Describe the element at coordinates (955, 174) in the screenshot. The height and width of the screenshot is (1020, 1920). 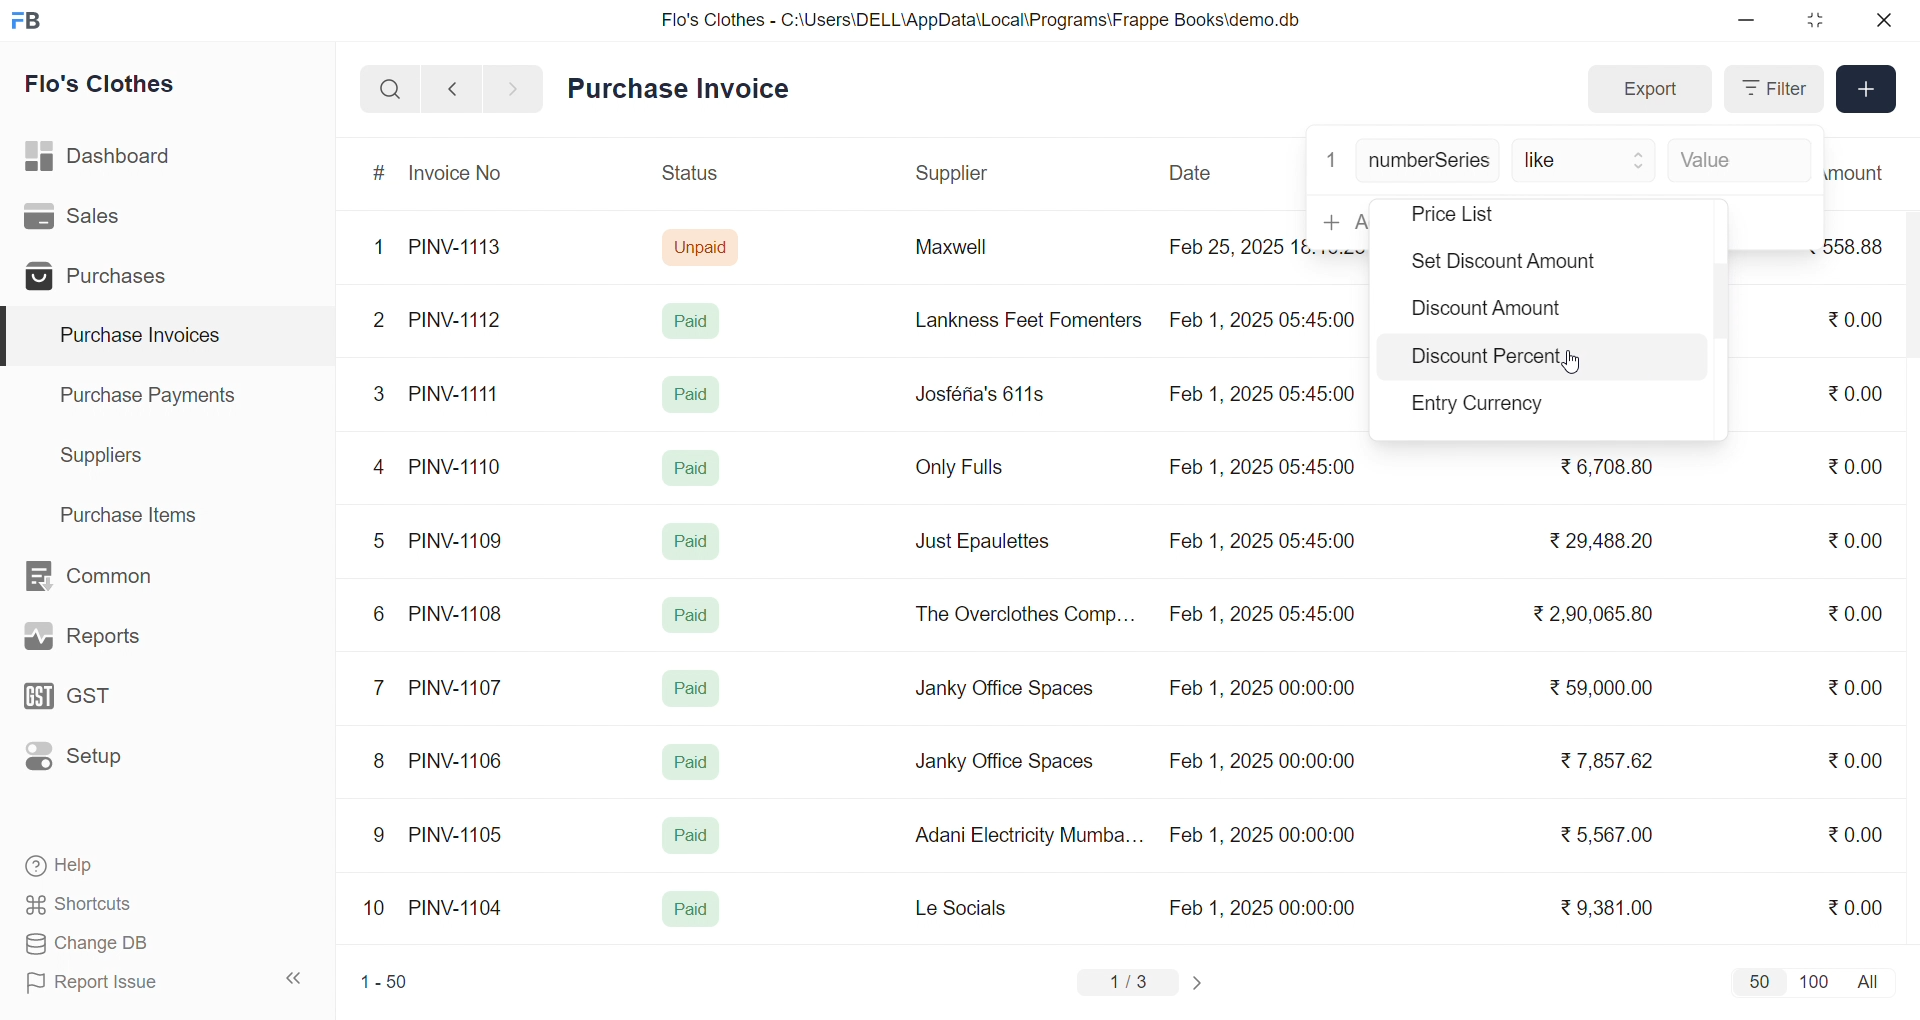
I see `Supplier` at that location.